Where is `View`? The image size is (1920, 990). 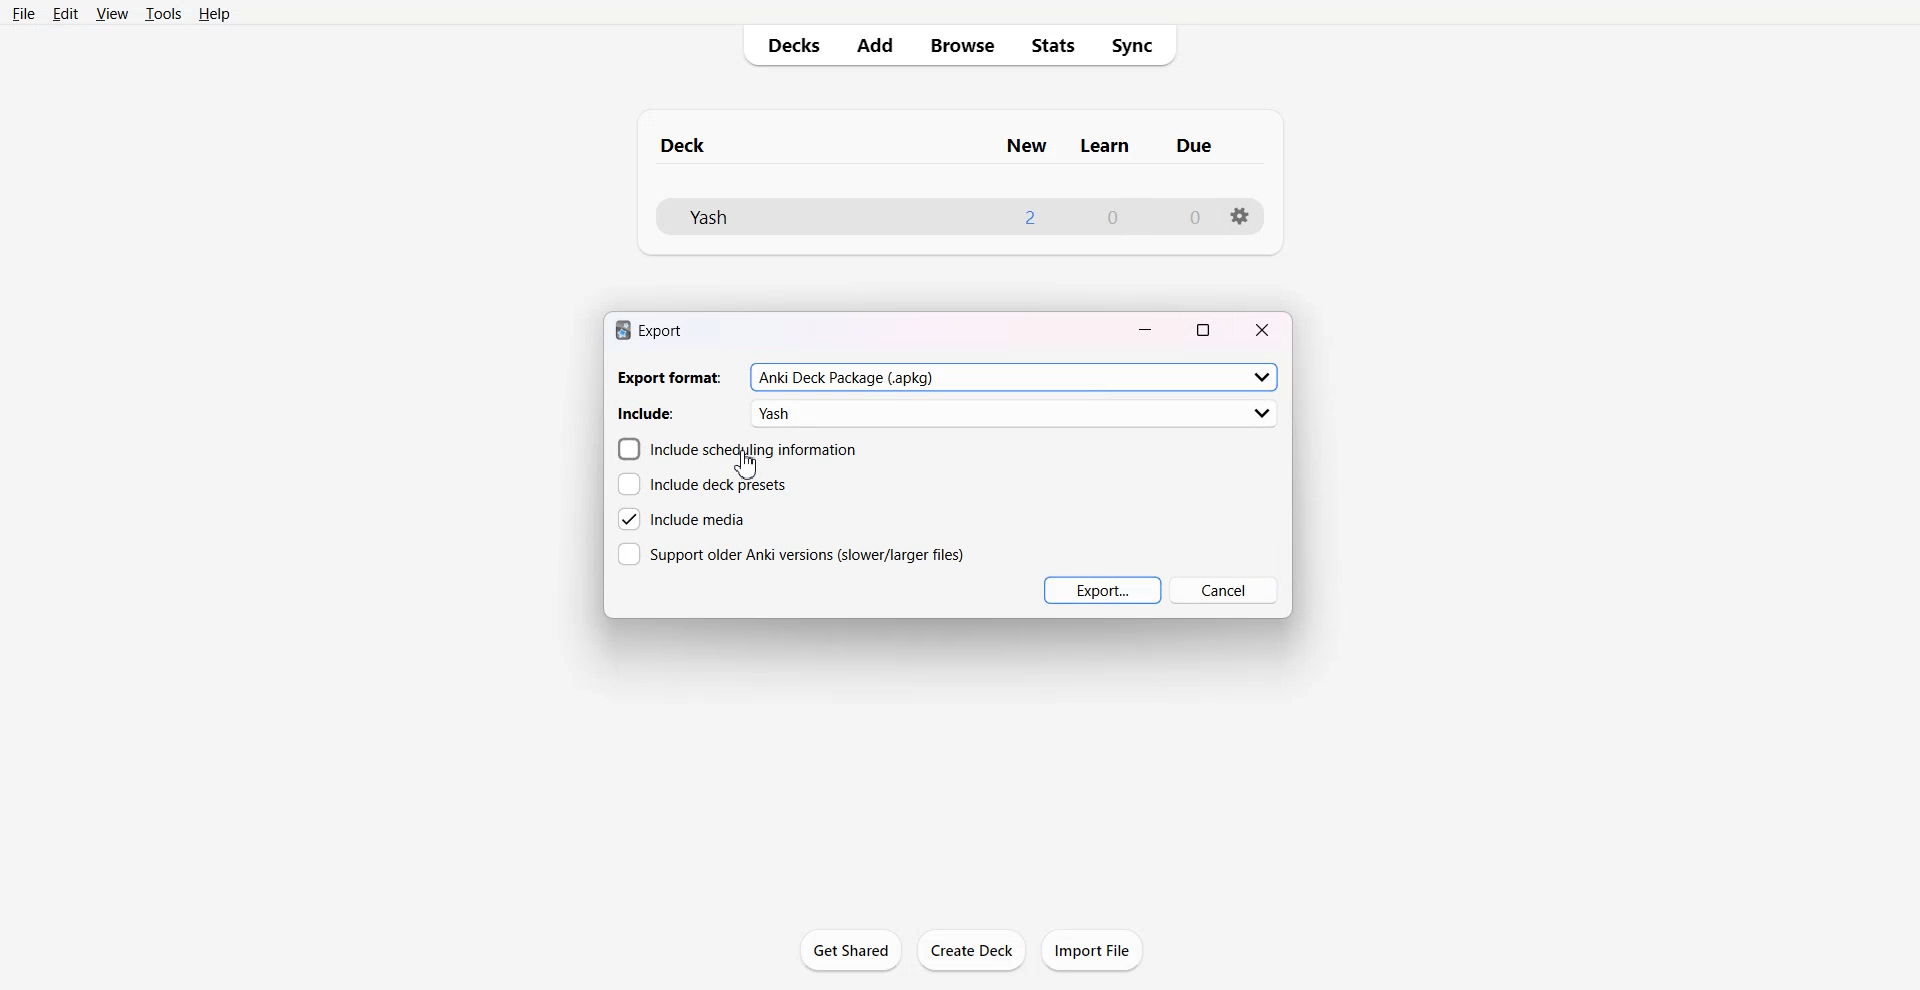 View is located at coordinates (112, 15).